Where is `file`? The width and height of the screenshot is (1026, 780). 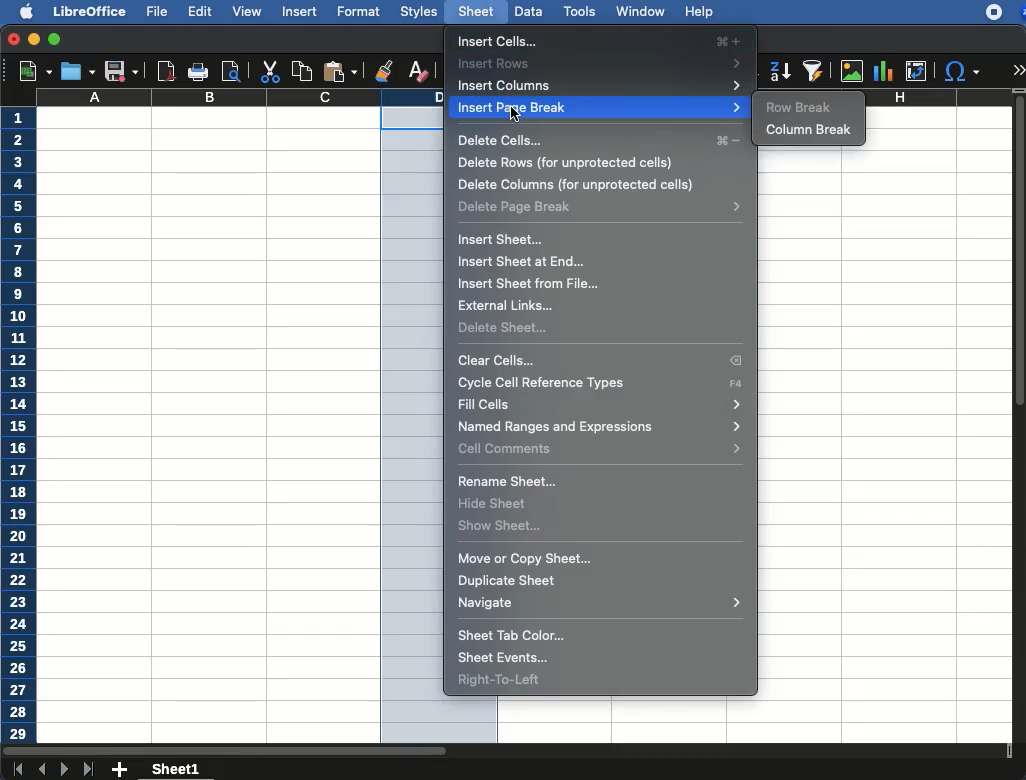
file is located at coordinates (159, 12).